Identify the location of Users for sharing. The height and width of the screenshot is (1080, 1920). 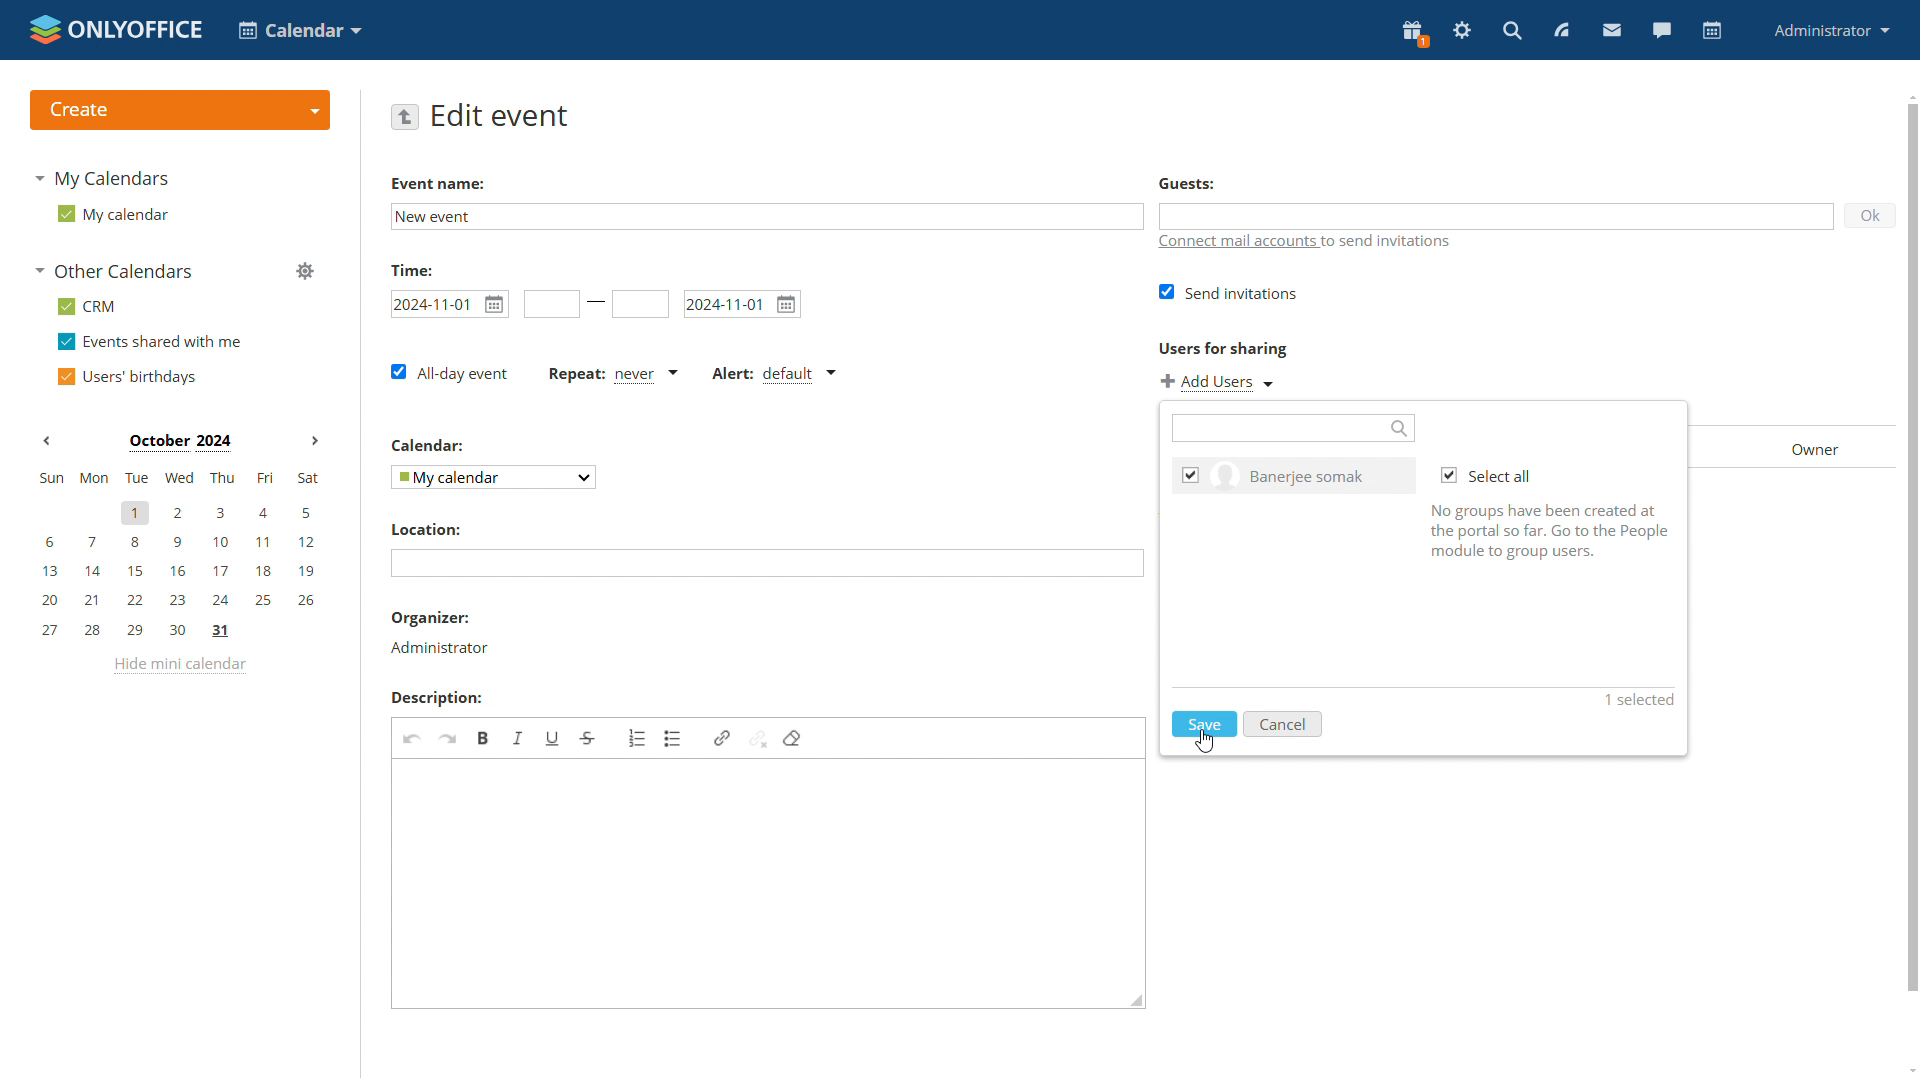
(1223, 348).